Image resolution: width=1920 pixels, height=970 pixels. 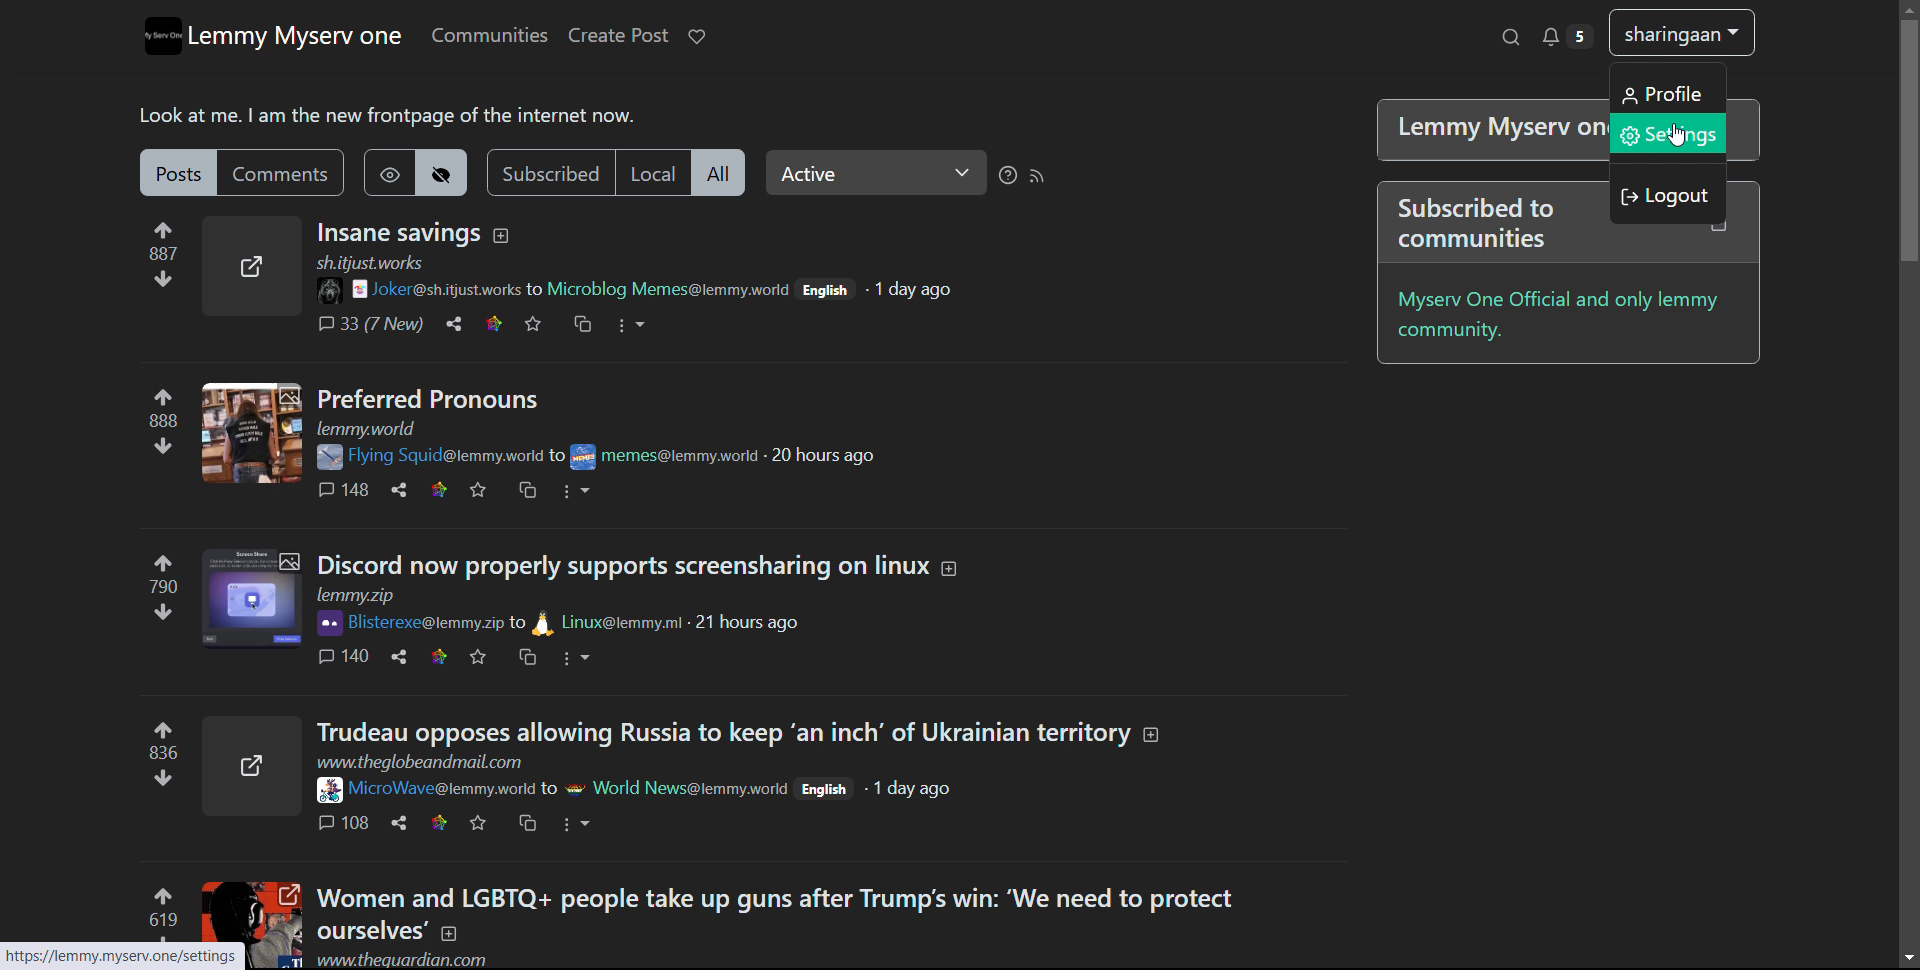 I want to click on 20 hours ago , so click(x=823, y=455).